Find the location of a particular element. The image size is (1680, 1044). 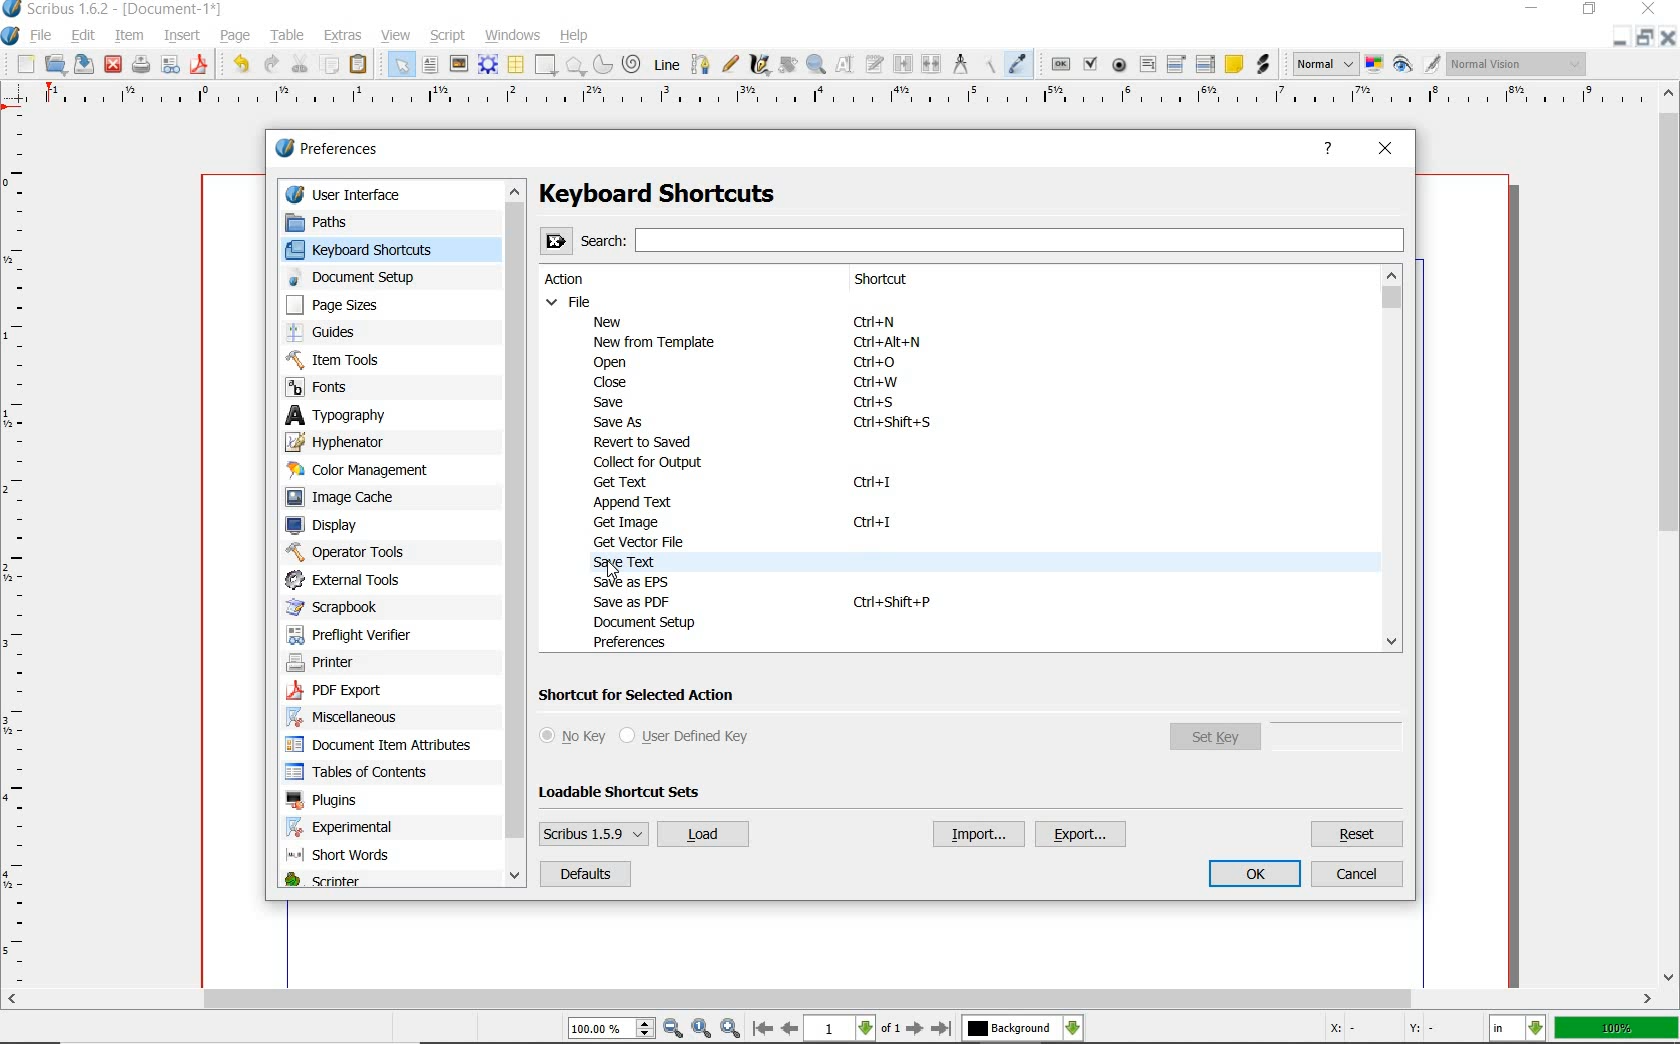

Bezier curve is located at coordinates (701, 65).